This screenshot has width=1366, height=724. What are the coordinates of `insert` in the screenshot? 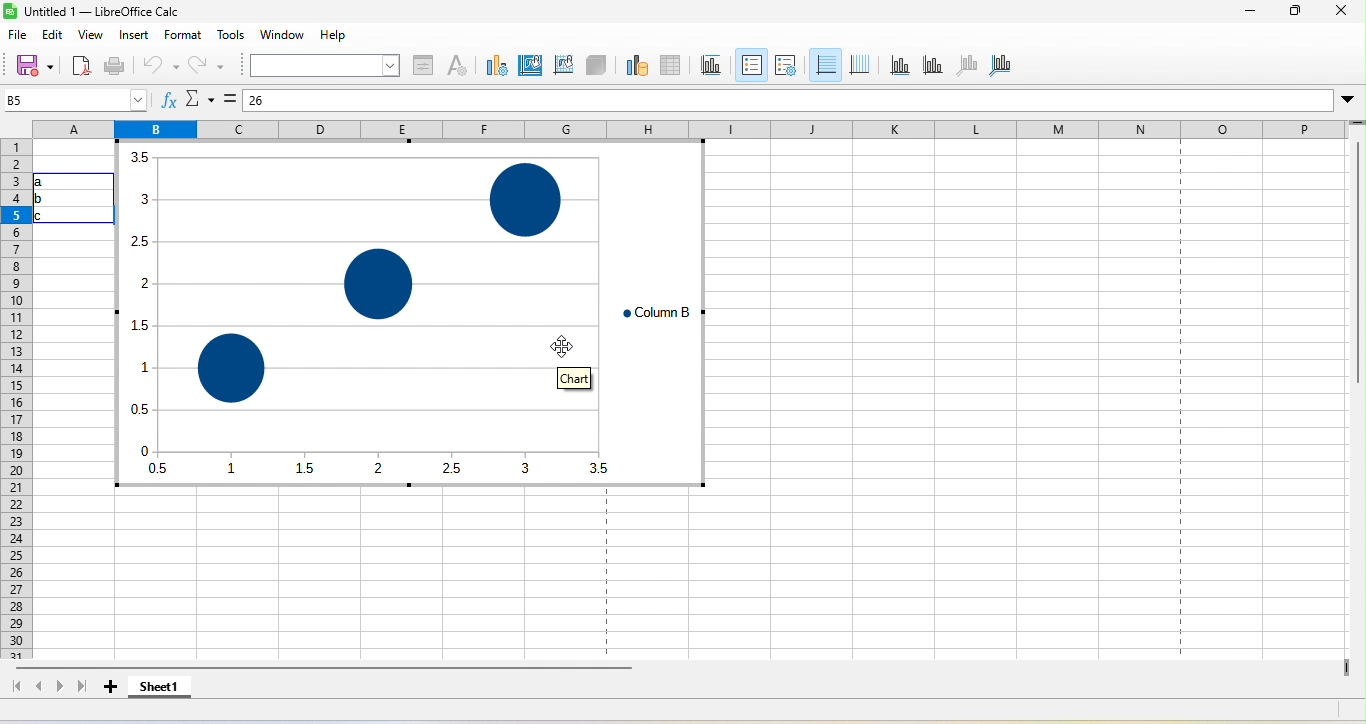 It's located at (134, 36).